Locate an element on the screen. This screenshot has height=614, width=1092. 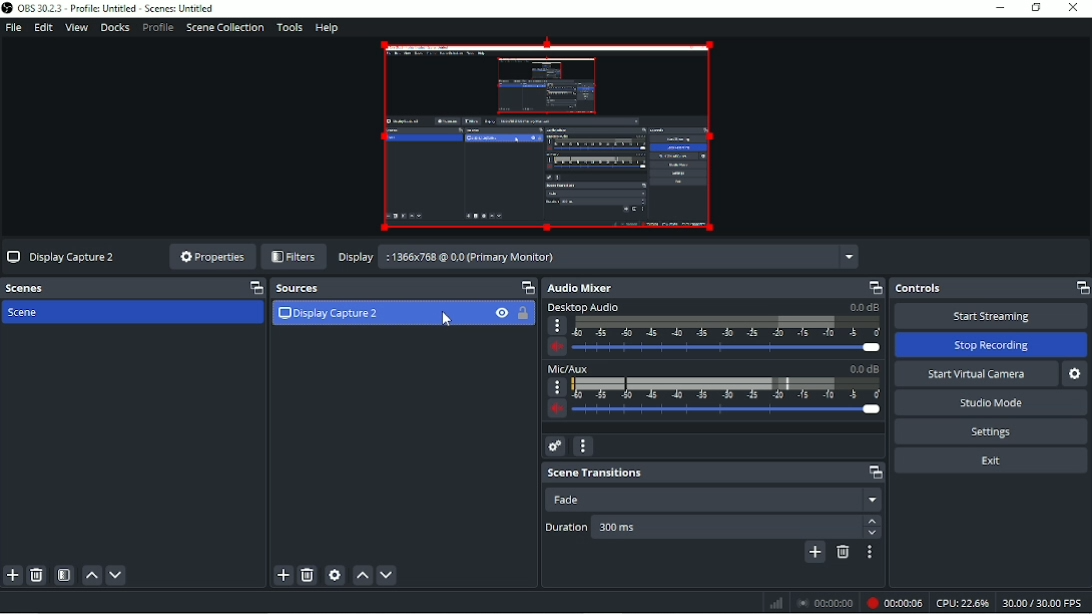
Remove selected scene is located at coordinates (37, 575).